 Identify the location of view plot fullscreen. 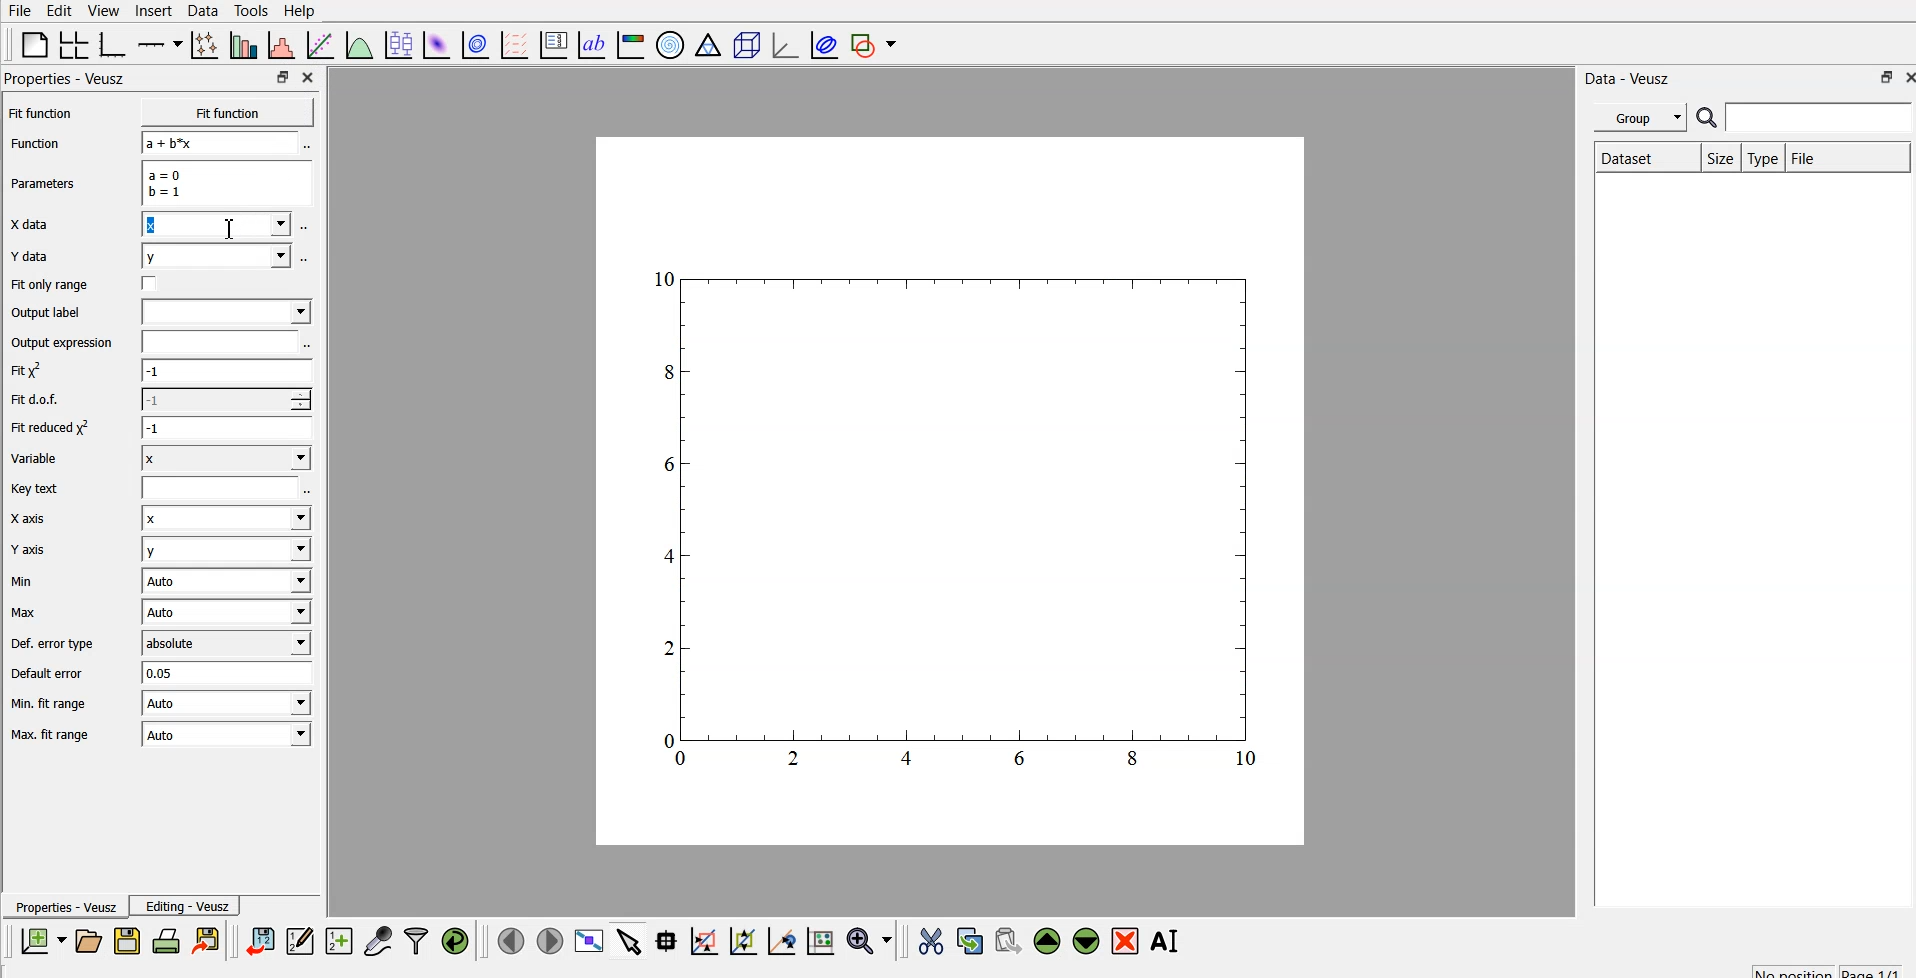
(591, 943).